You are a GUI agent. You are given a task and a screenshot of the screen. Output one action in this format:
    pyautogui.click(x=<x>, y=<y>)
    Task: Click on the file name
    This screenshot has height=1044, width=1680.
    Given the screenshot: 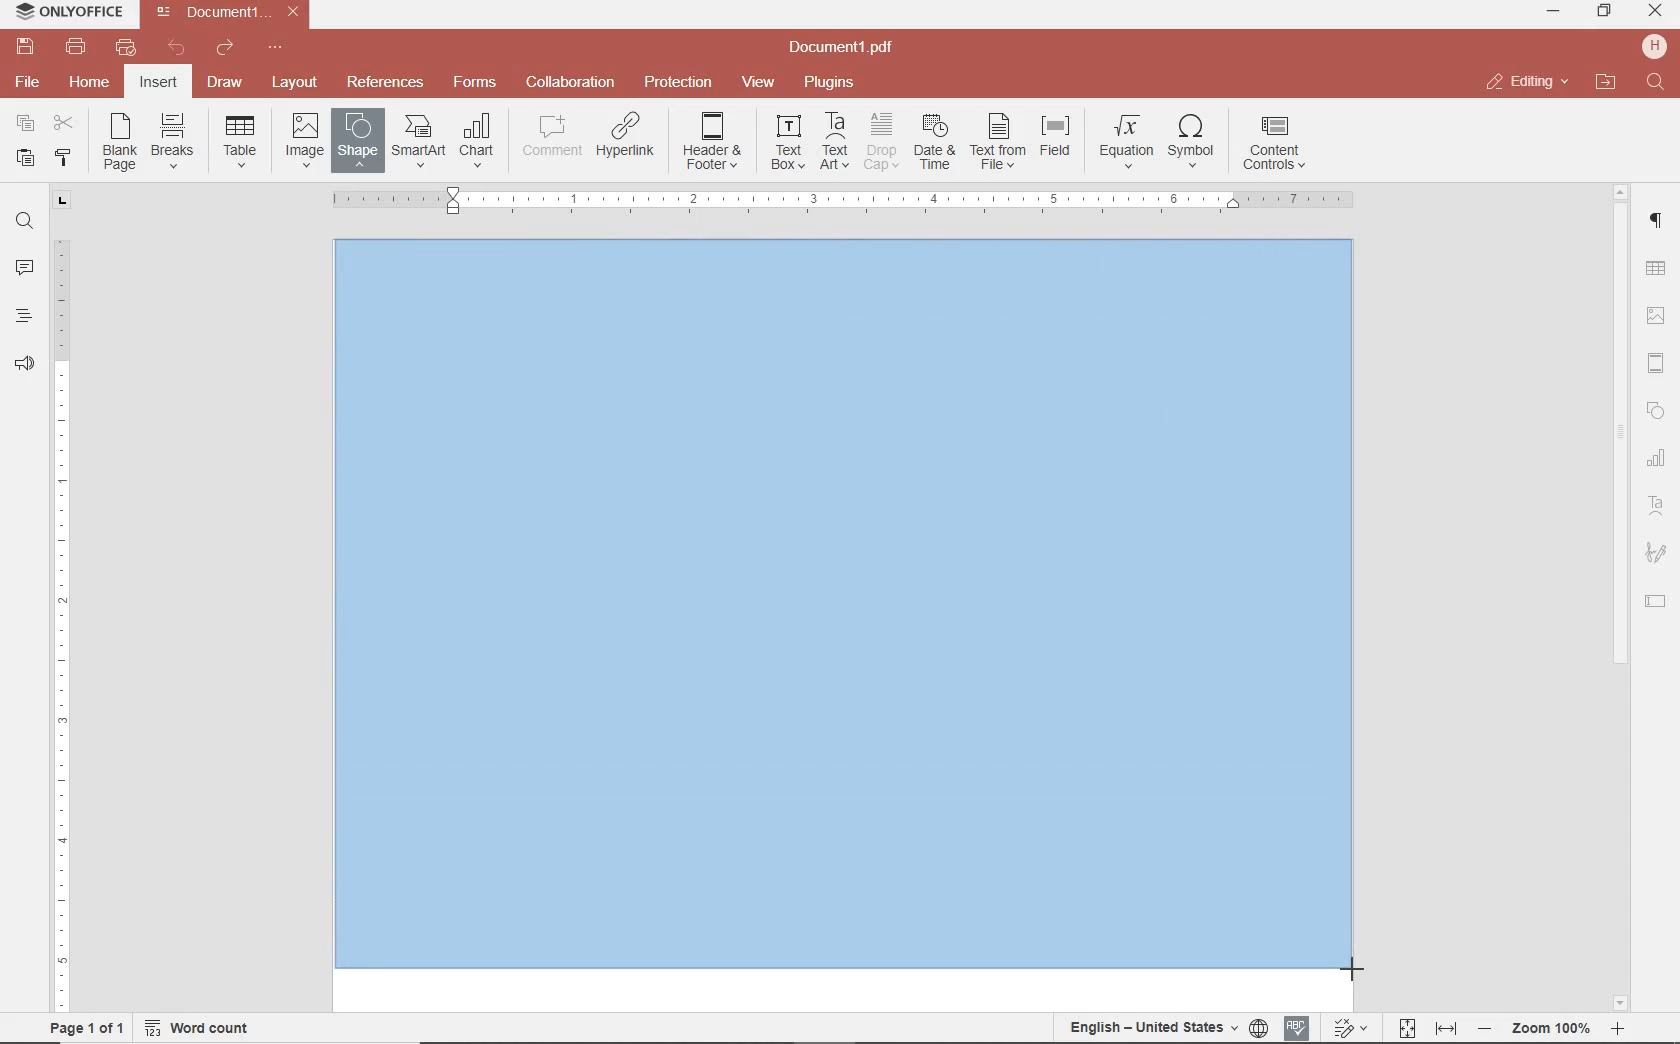 What is the action you would take?
    pyautogui.click(x=232, y=12)
    